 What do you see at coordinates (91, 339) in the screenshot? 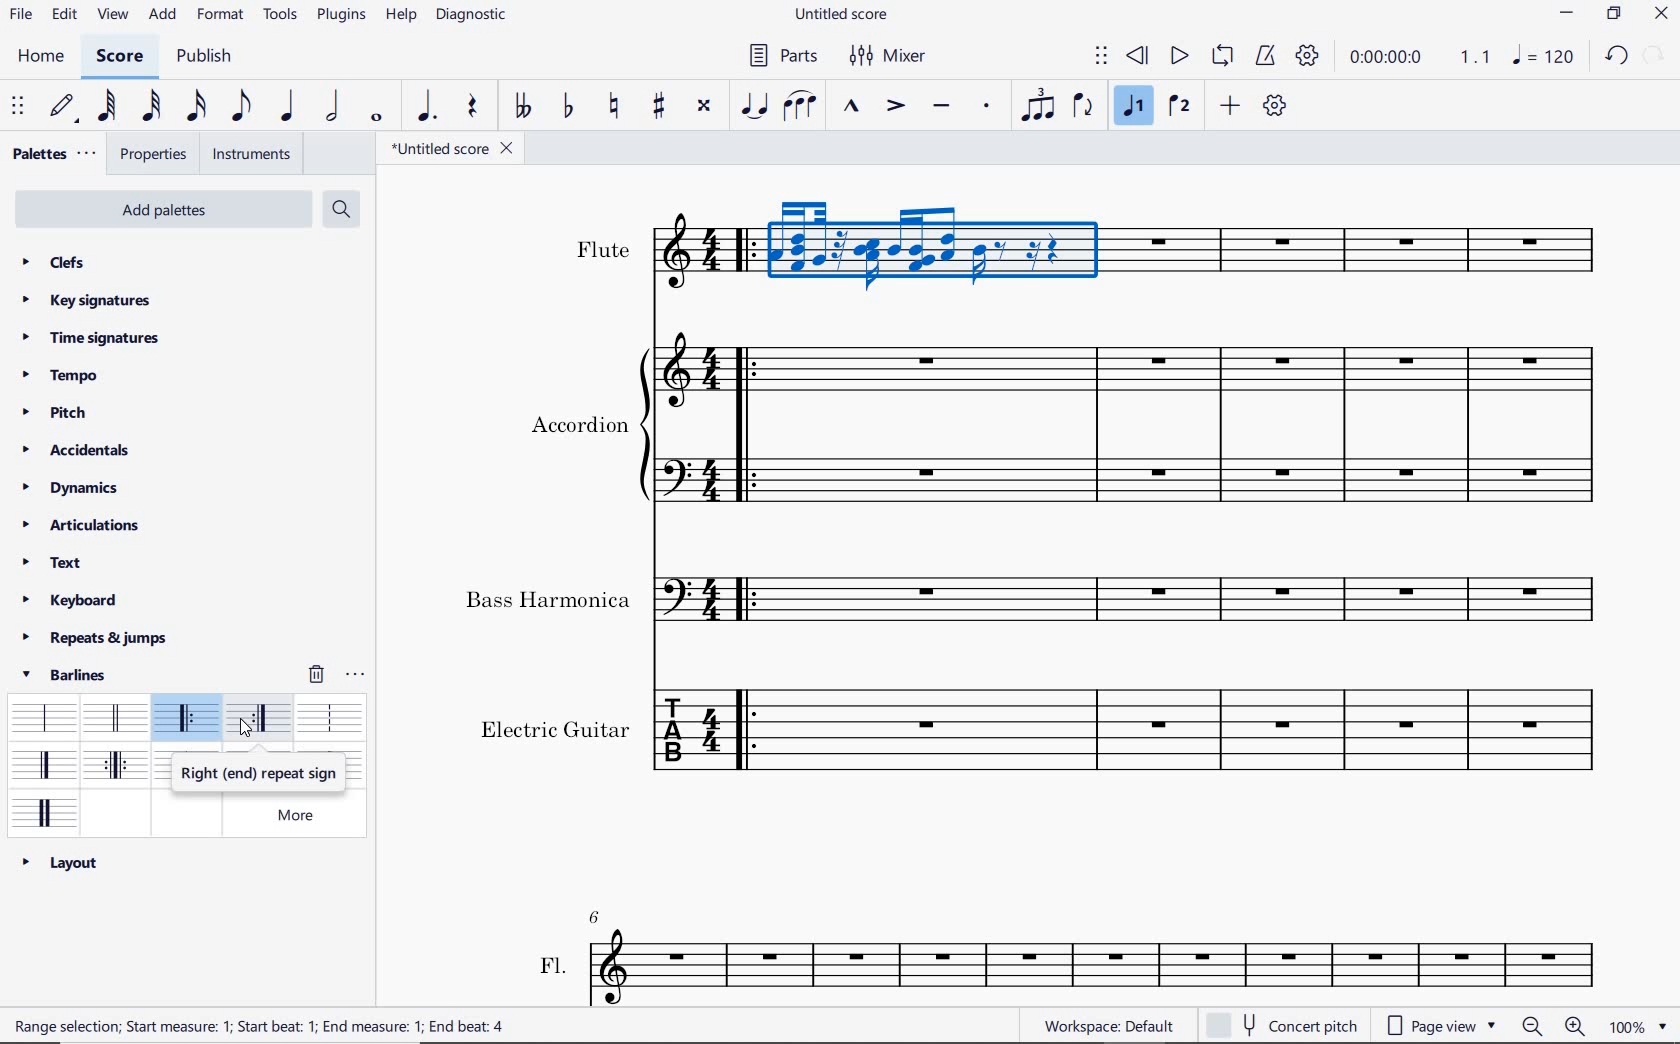
I see `time signatures` at bounding box center [91, 339].